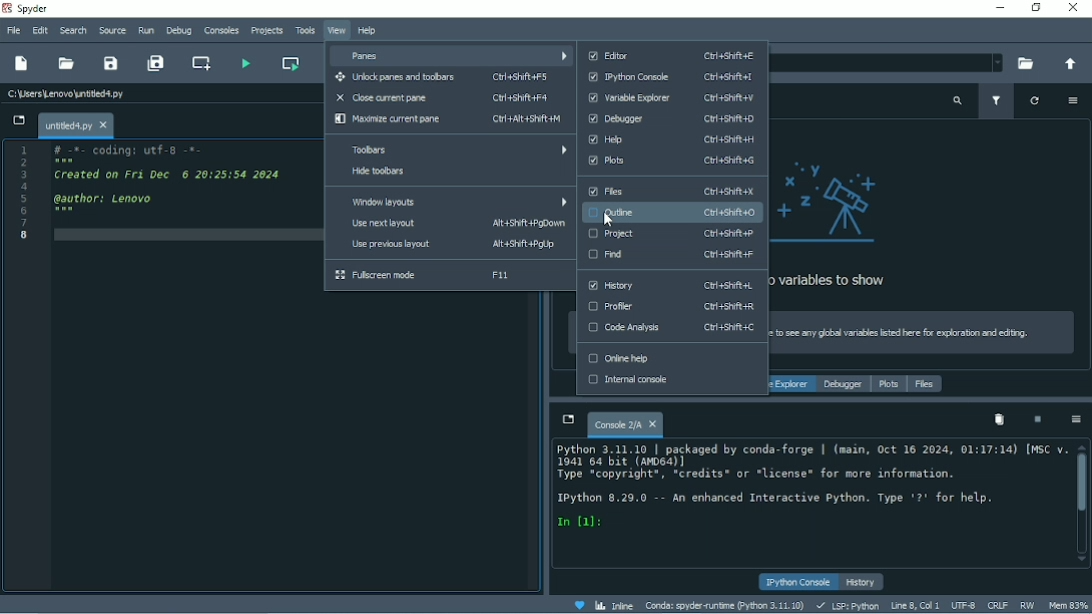 The height and width of the screenshot is (614, 1092). What do you see at coordinates (113, 30) in the screenshot?
I see `Source` at bounding box center [113, 30].